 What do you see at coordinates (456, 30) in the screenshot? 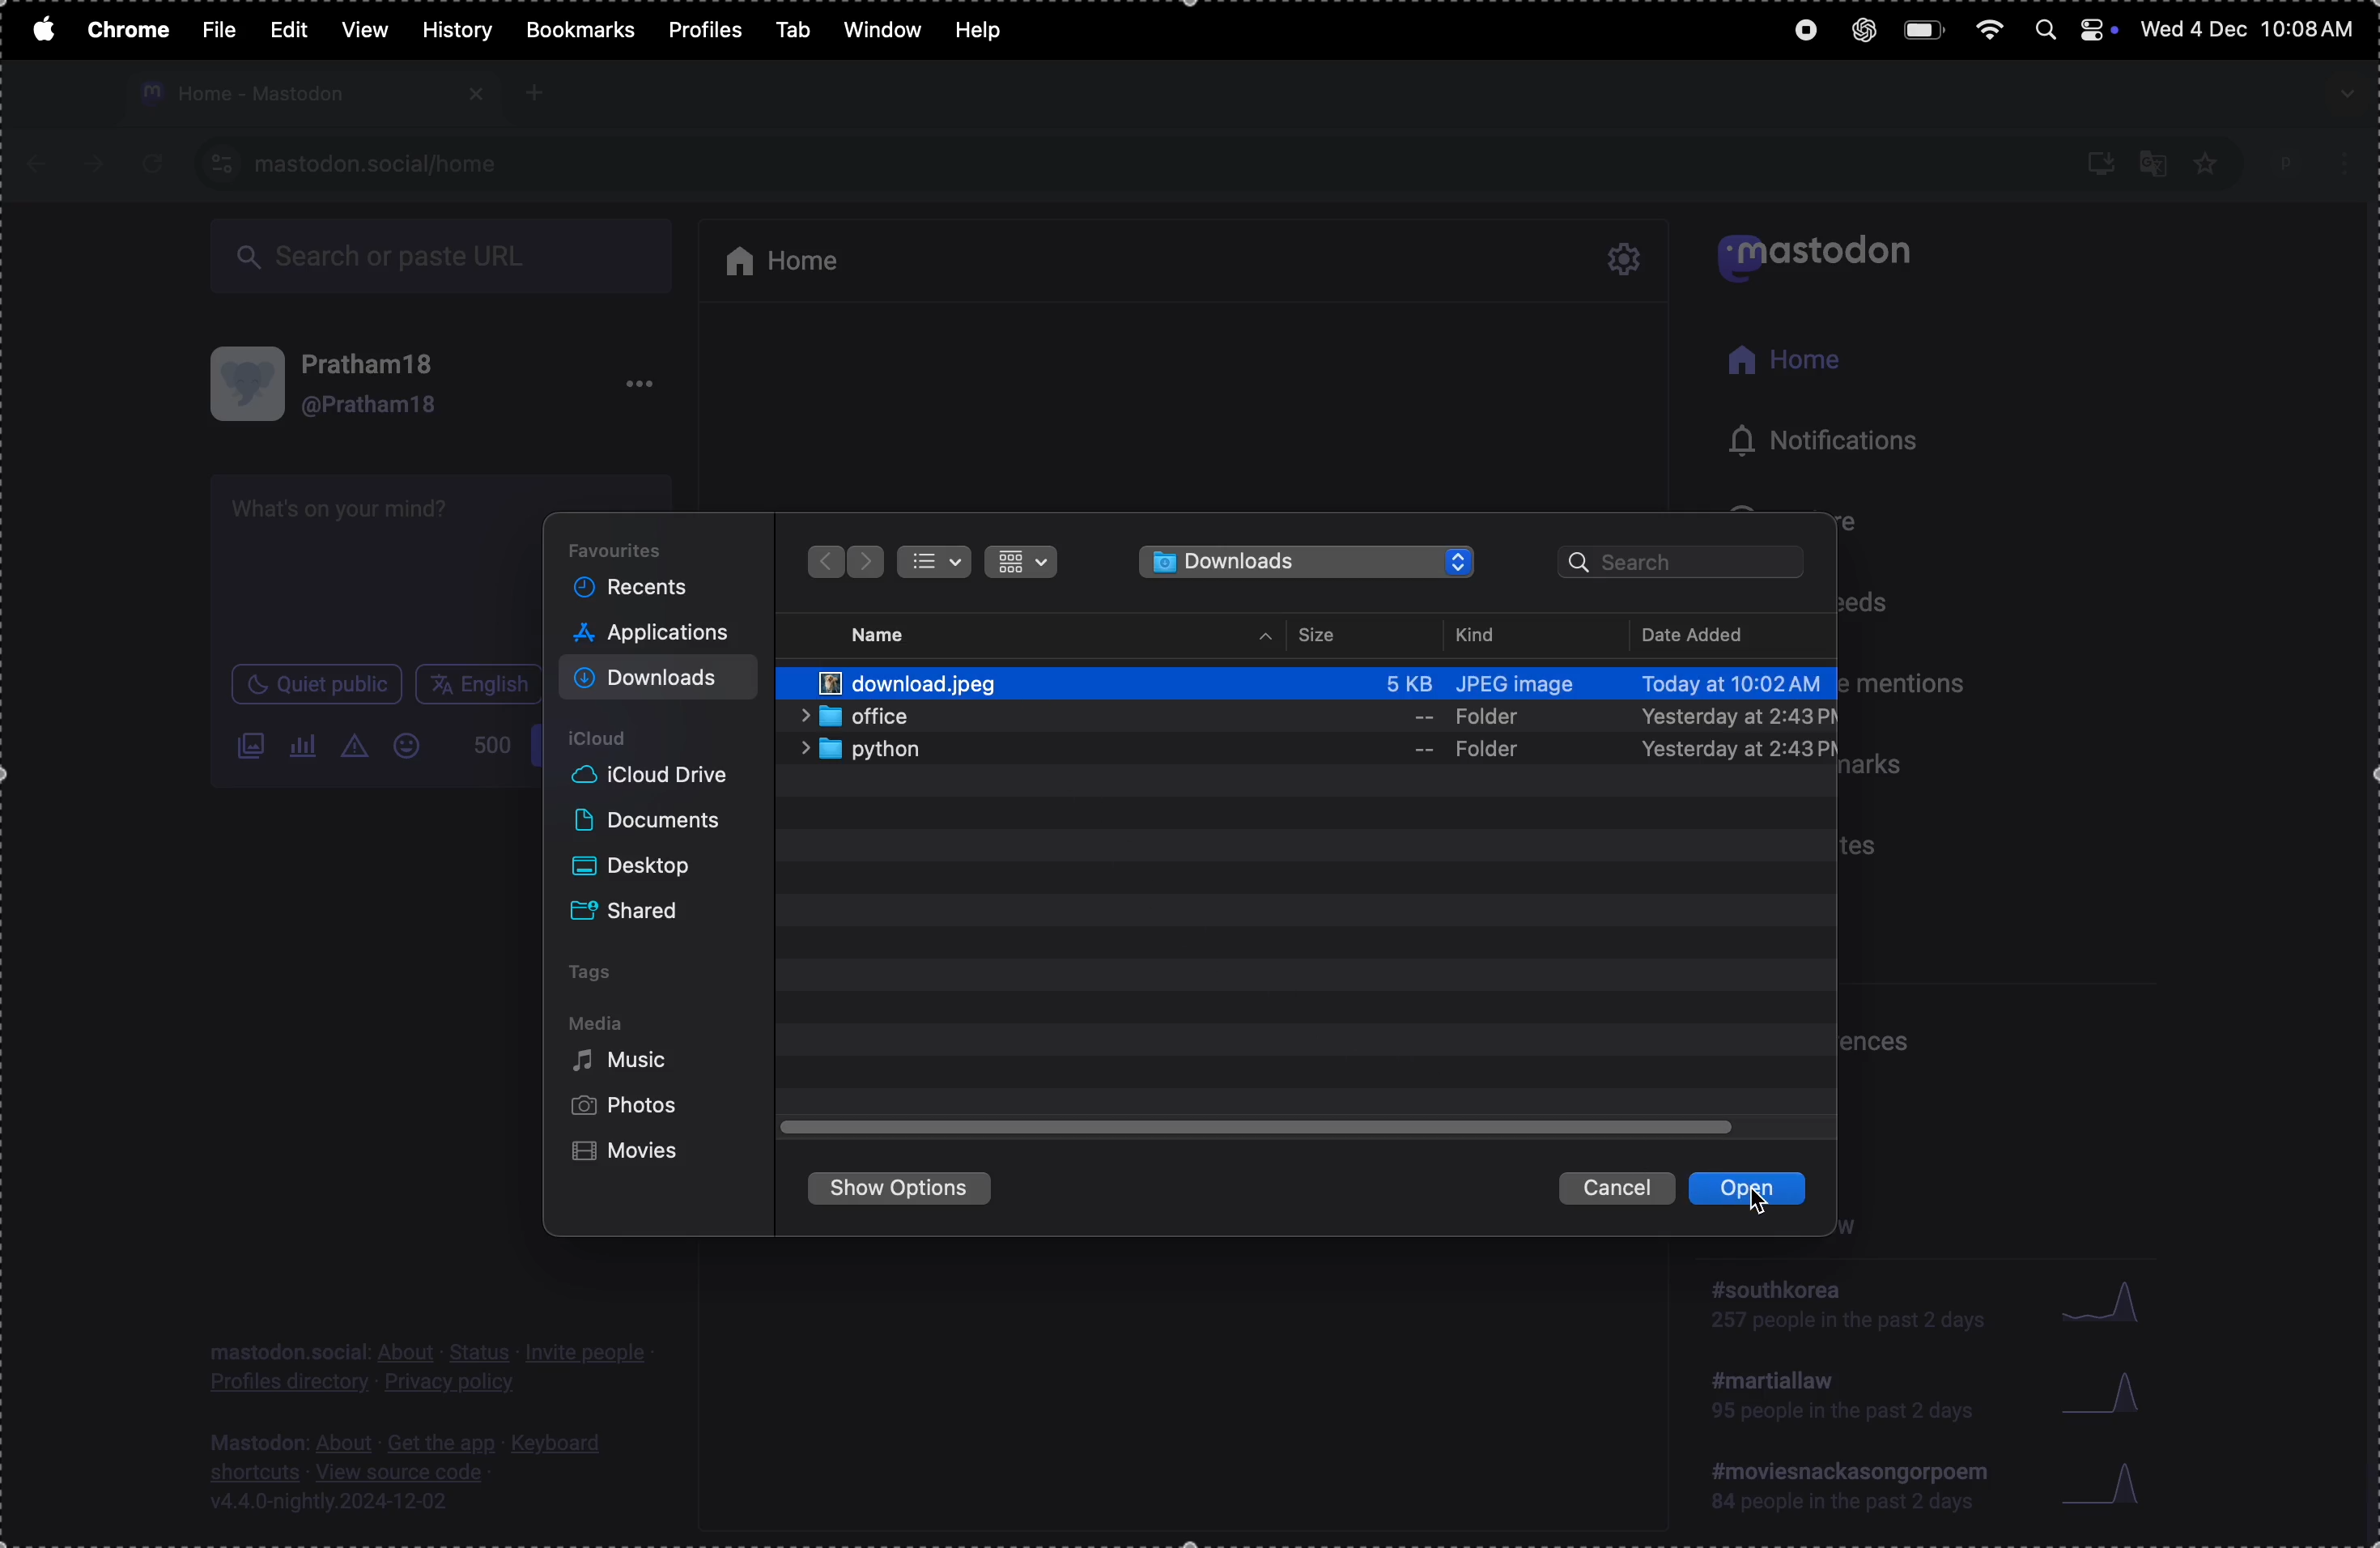
I see `History` at bounding box center [456, 30].